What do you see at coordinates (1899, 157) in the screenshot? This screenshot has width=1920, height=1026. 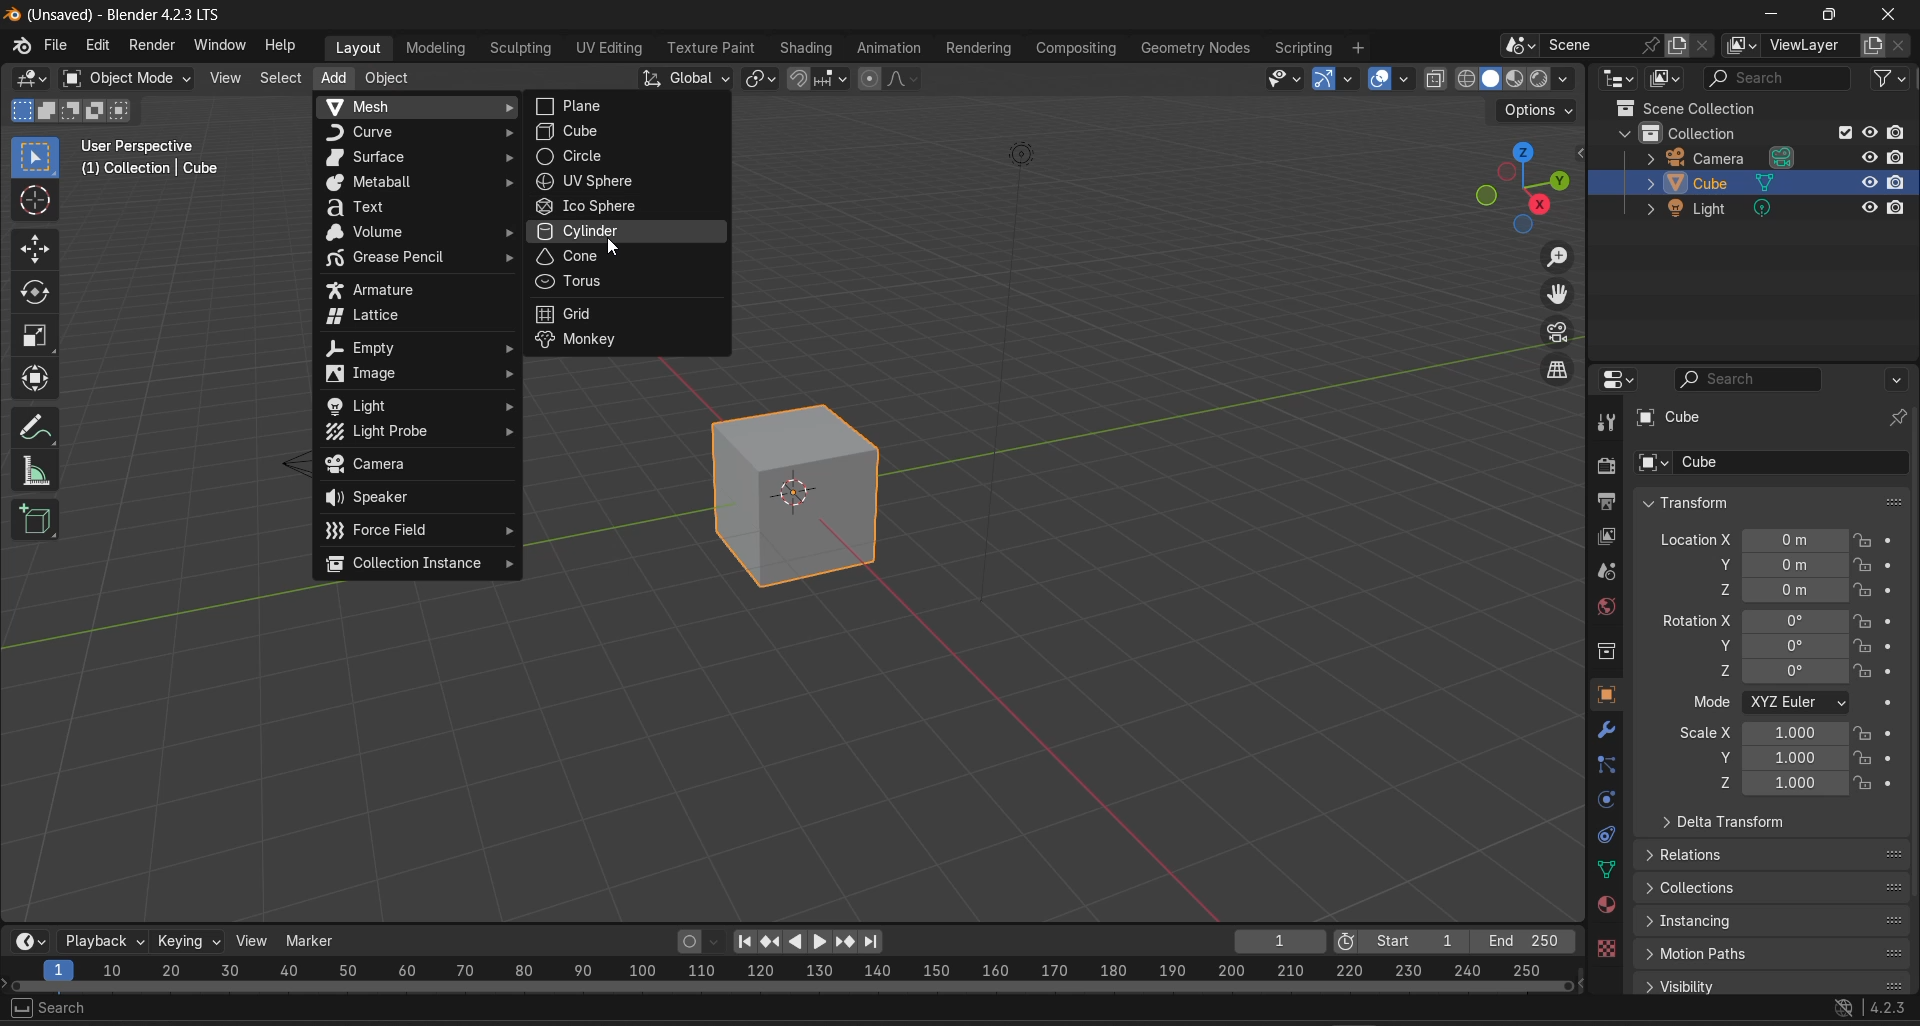 I see `disable in renders` at bounding box center [1899, 157].